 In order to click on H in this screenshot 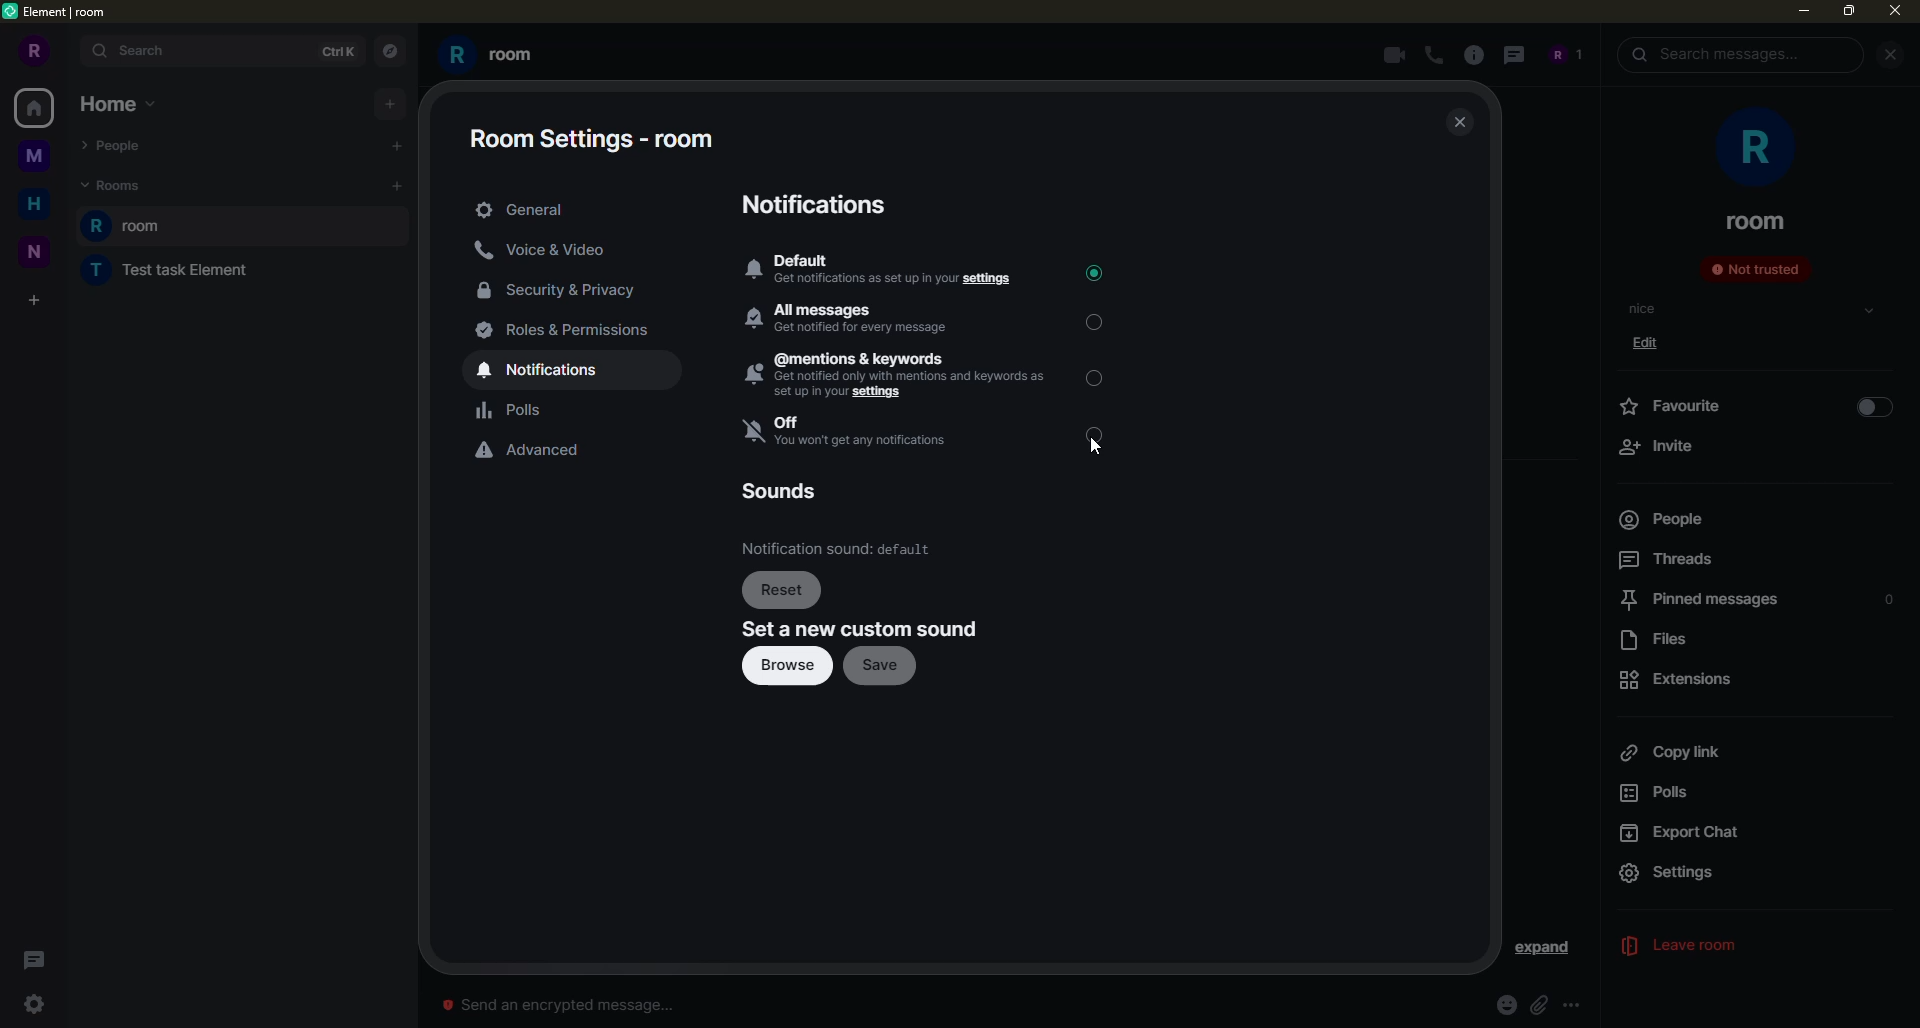, I will do `click(33, 204)`.